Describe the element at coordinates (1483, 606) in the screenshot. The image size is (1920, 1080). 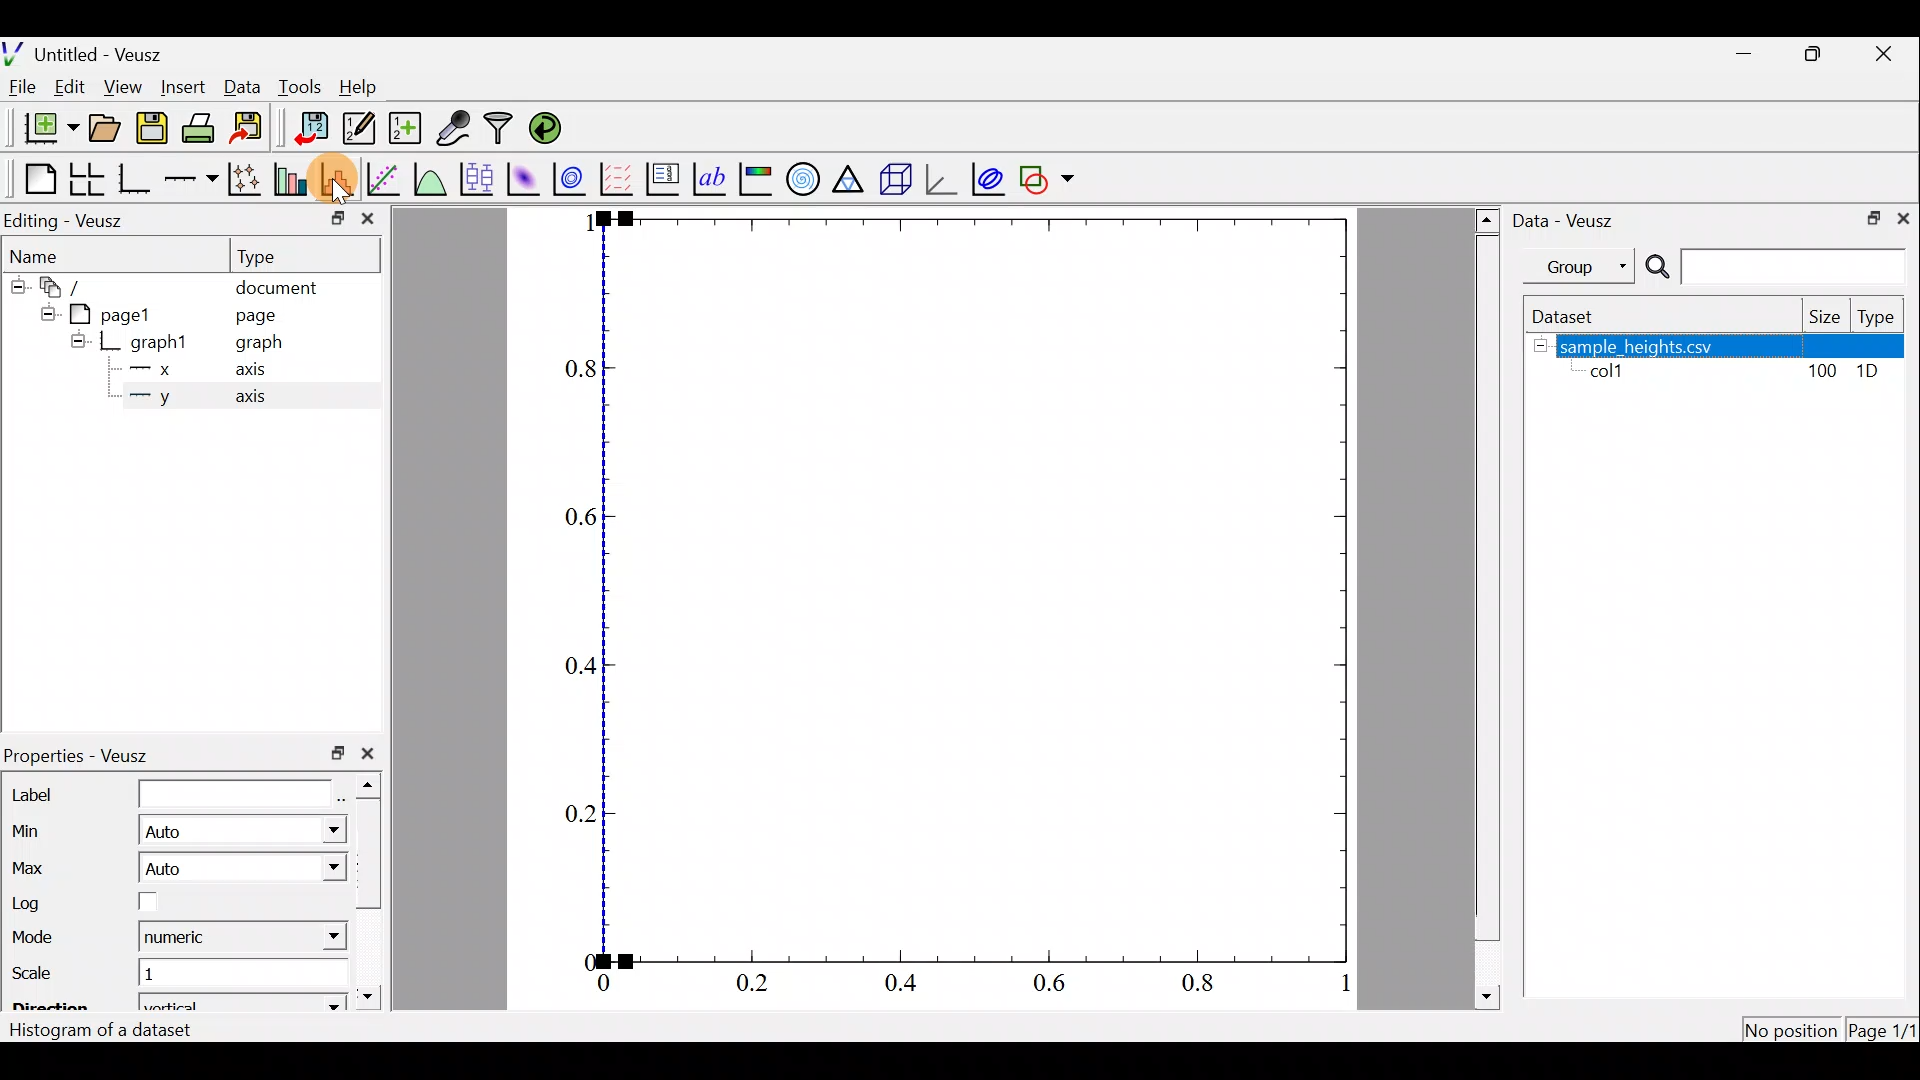
I see `scroll bar` at that location.